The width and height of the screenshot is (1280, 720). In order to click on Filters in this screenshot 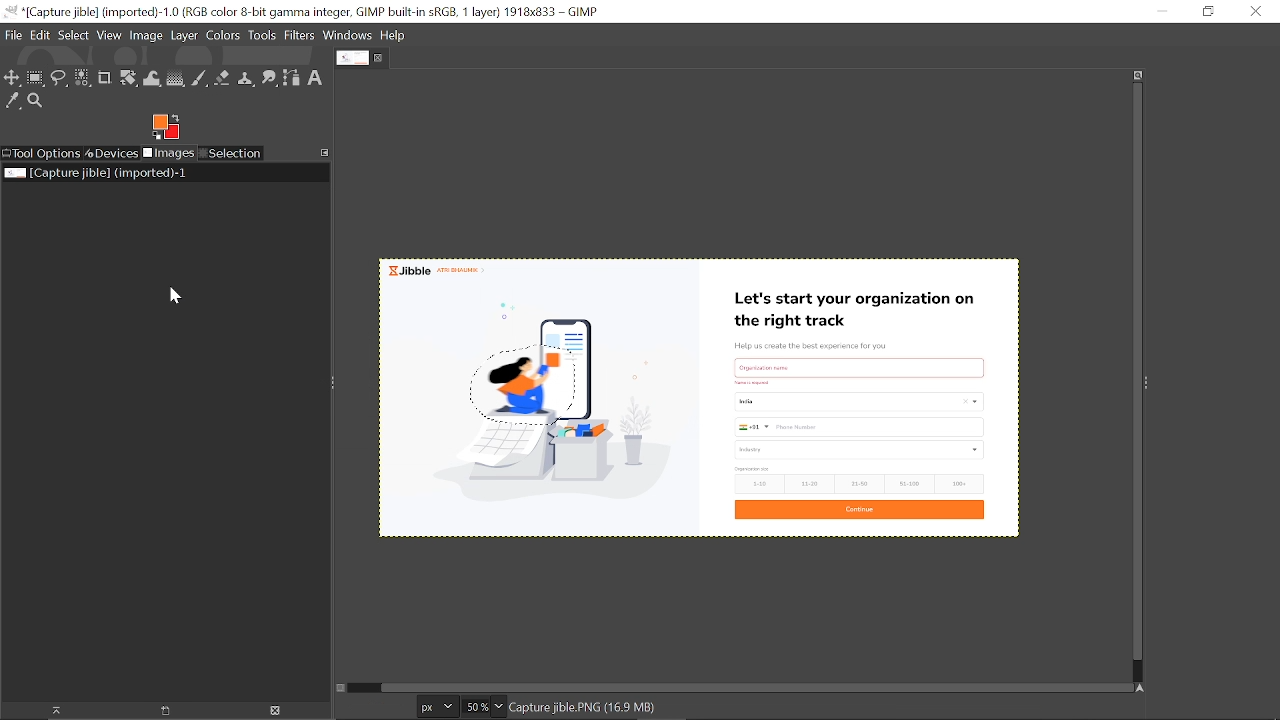, I will do `click(300, 36)`.